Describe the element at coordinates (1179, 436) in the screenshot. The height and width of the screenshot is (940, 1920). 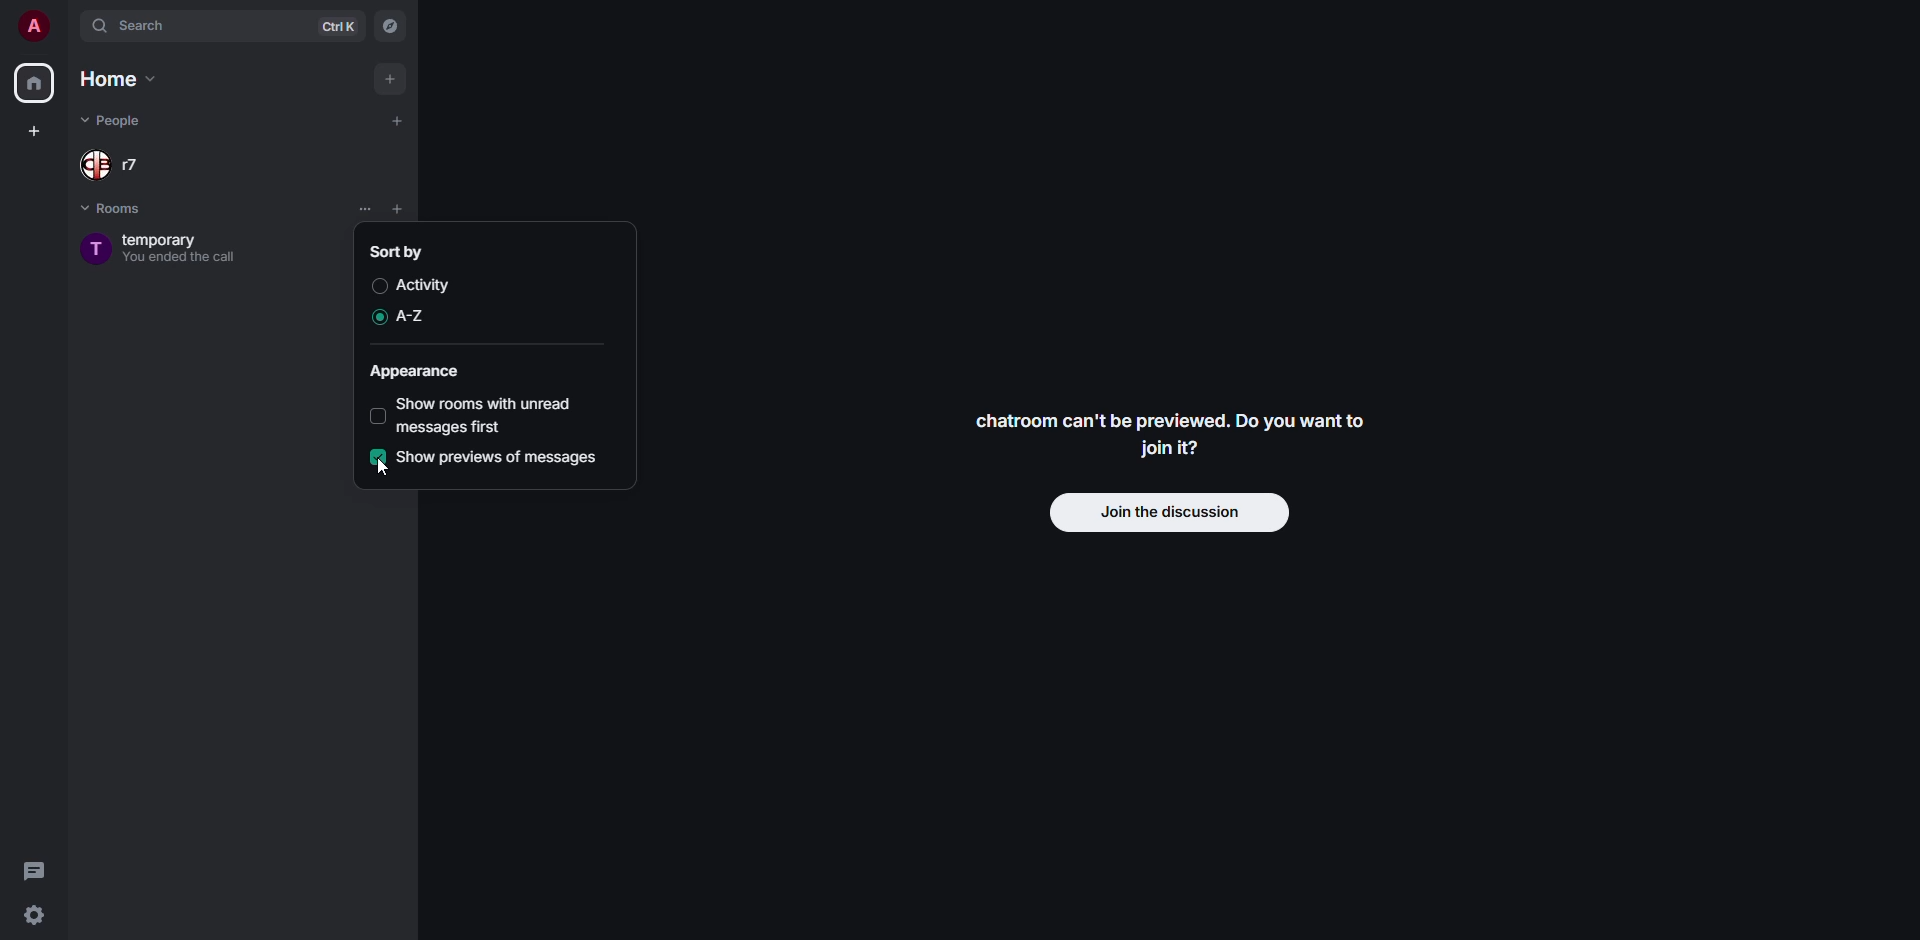
I see `chatroom can't be previewed. Do you want to join it?` at that location.